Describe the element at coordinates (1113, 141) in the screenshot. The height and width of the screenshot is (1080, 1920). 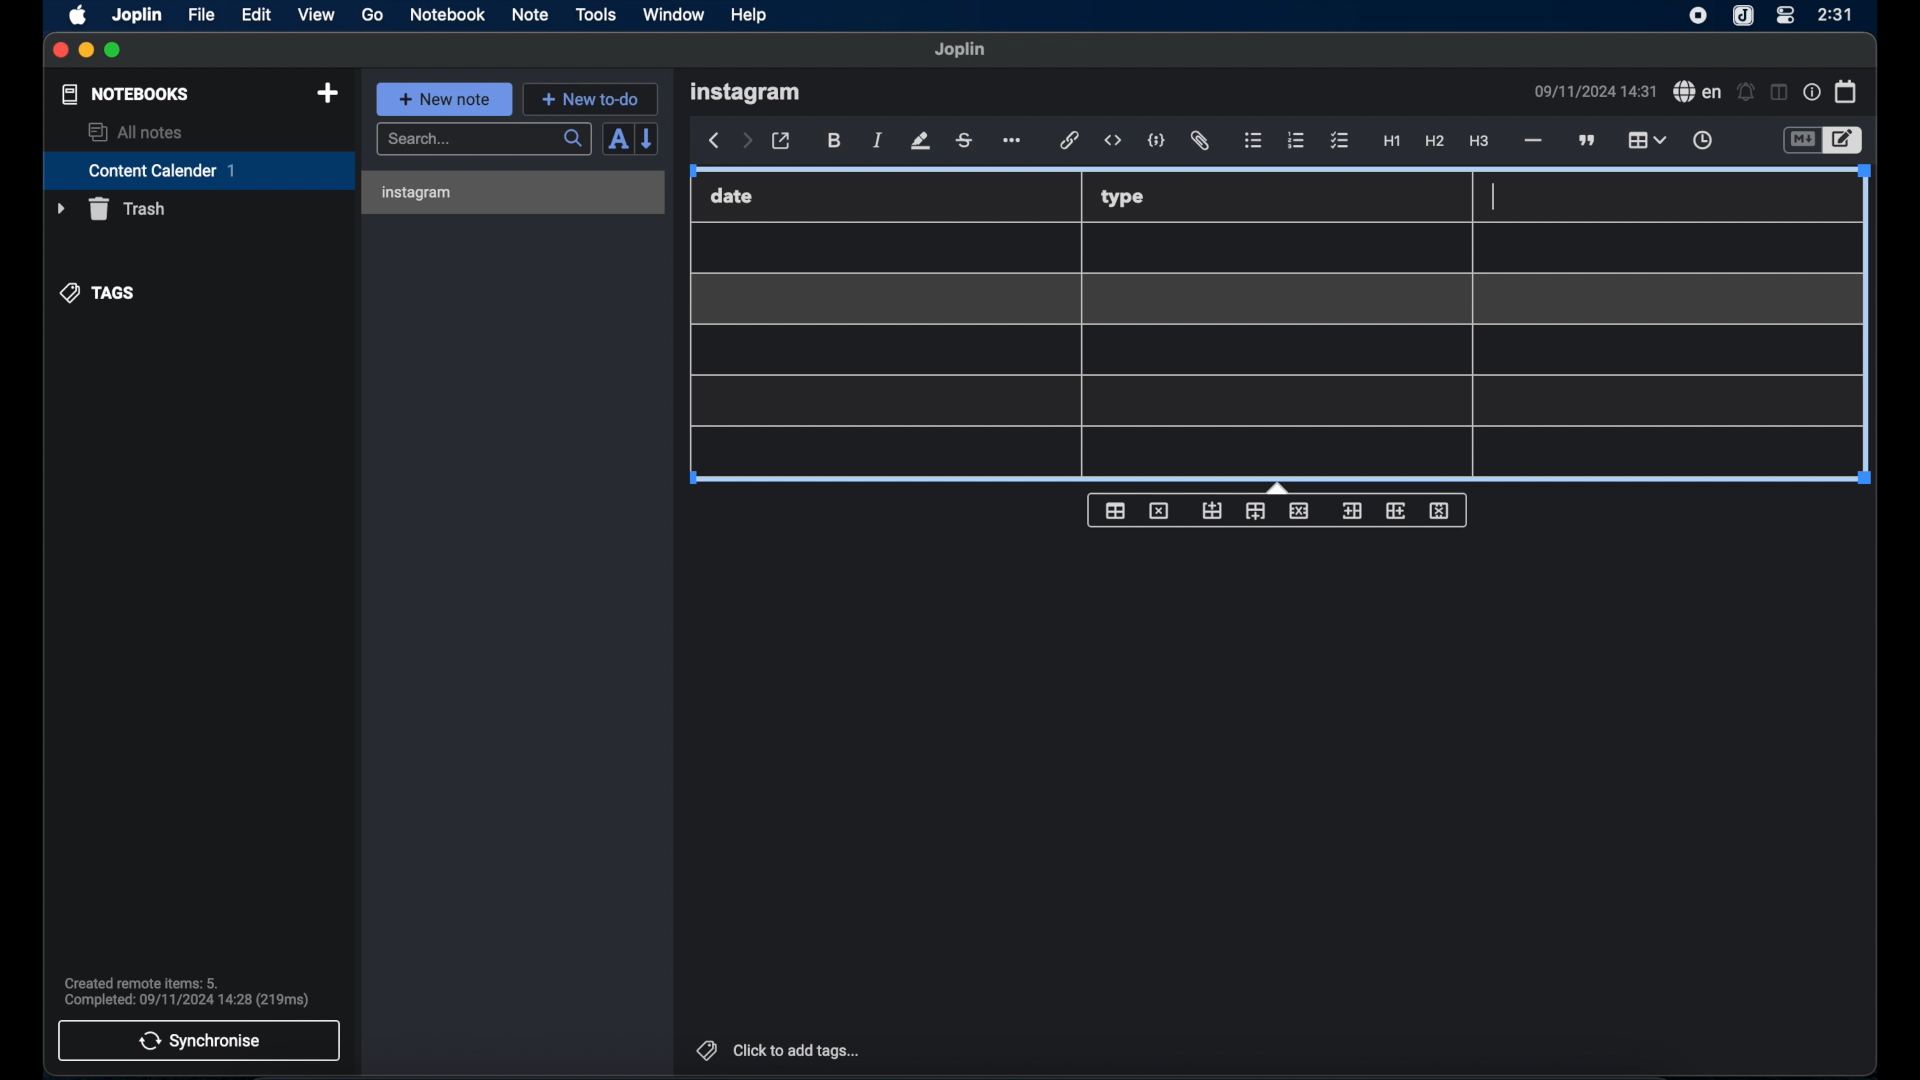
I see `inline code` at that location.